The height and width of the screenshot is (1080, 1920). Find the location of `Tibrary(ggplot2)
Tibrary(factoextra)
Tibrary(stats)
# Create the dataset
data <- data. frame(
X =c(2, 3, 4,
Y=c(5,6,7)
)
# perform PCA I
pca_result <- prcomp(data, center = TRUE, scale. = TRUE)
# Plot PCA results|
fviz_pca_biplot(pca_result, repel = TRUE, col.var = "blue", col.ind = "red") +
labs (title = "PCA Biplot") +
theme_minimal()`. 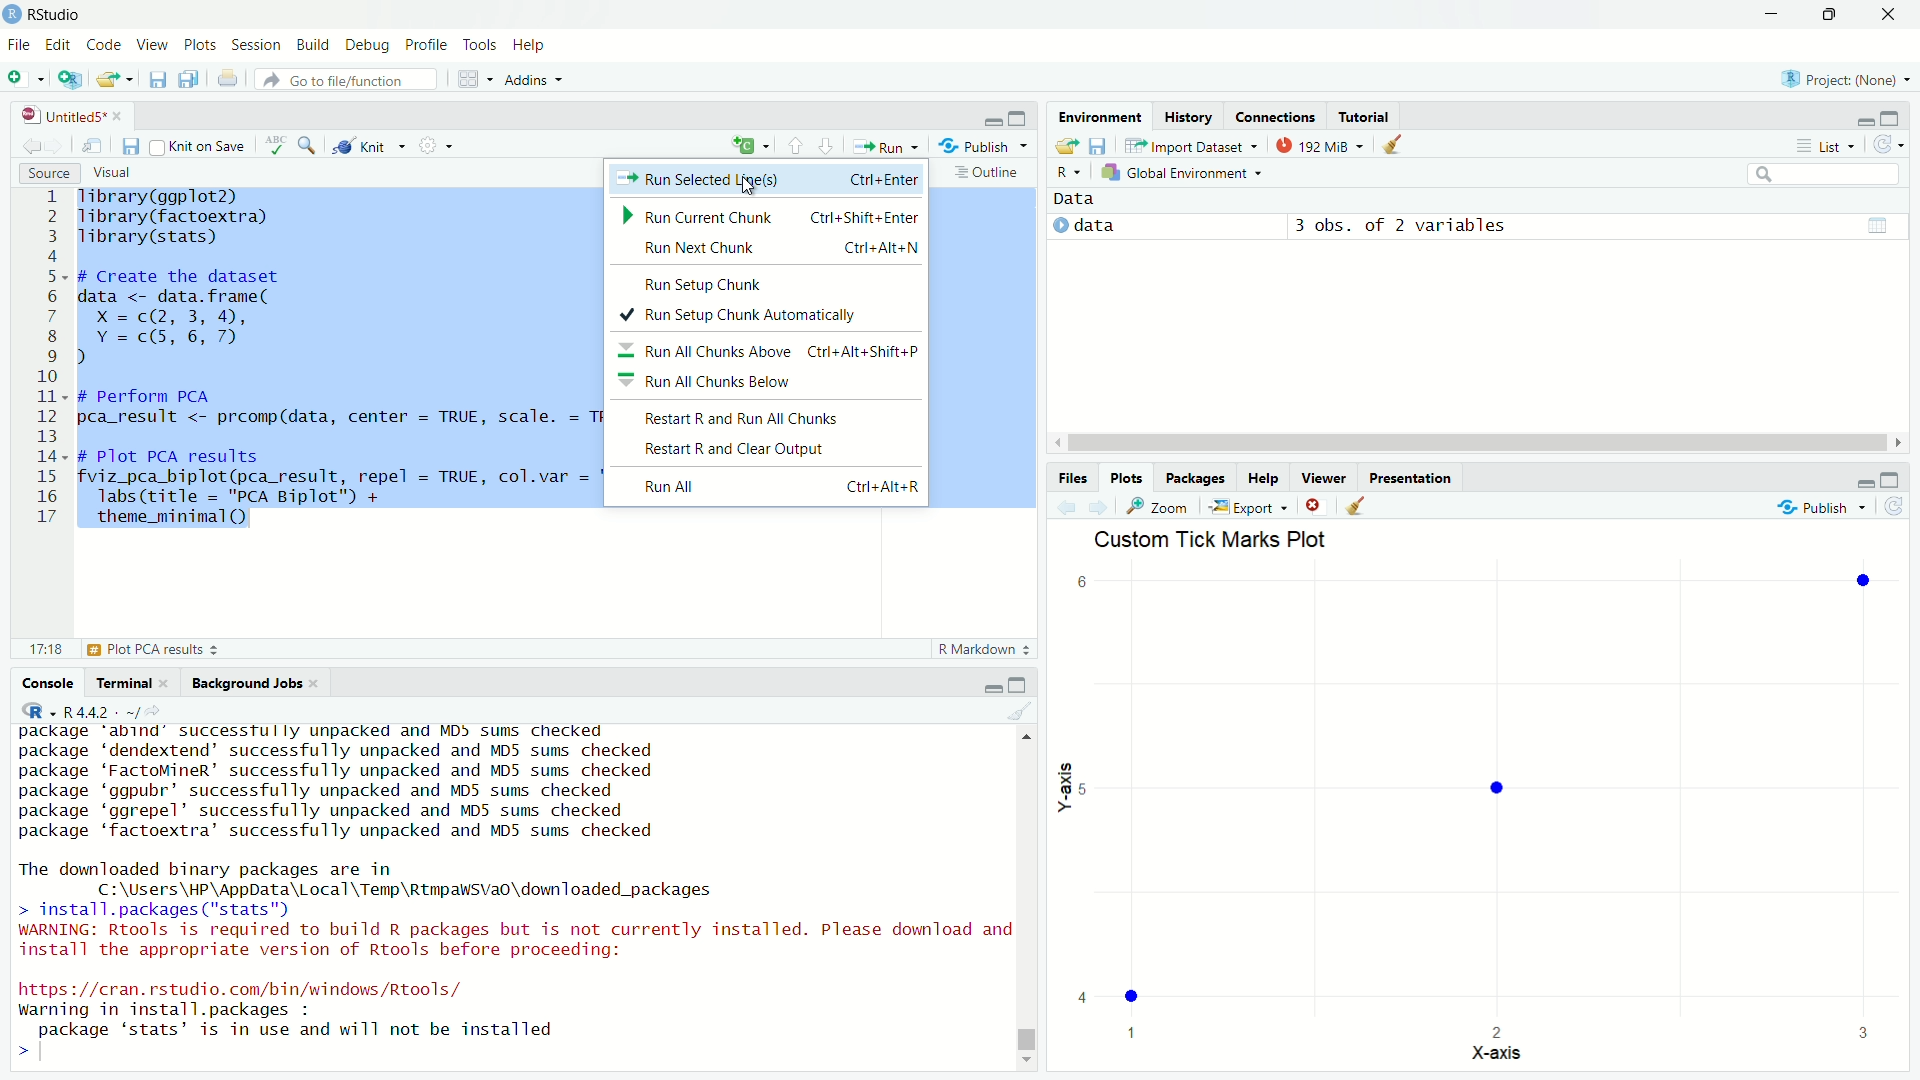

Tibrary(ggplot2)
Tibrary(factoextra)
Tibrary(stats)
# Create the dataset
data <- data. frame(
X =c(2, 3, 4,
Y=c(5,6,7)
)
# perform PCA I
pca_result <- prcomp(data, center = TRUE, scale. = TRUE)
# Plot PCA results|
fviz_pca_biplot(pca_result, repel = TRUE, col.var = "blue", col.ind = "red") +
labs (title = "PCA Biplot") +
theme_minimal() is located at coordinates (334, 358).